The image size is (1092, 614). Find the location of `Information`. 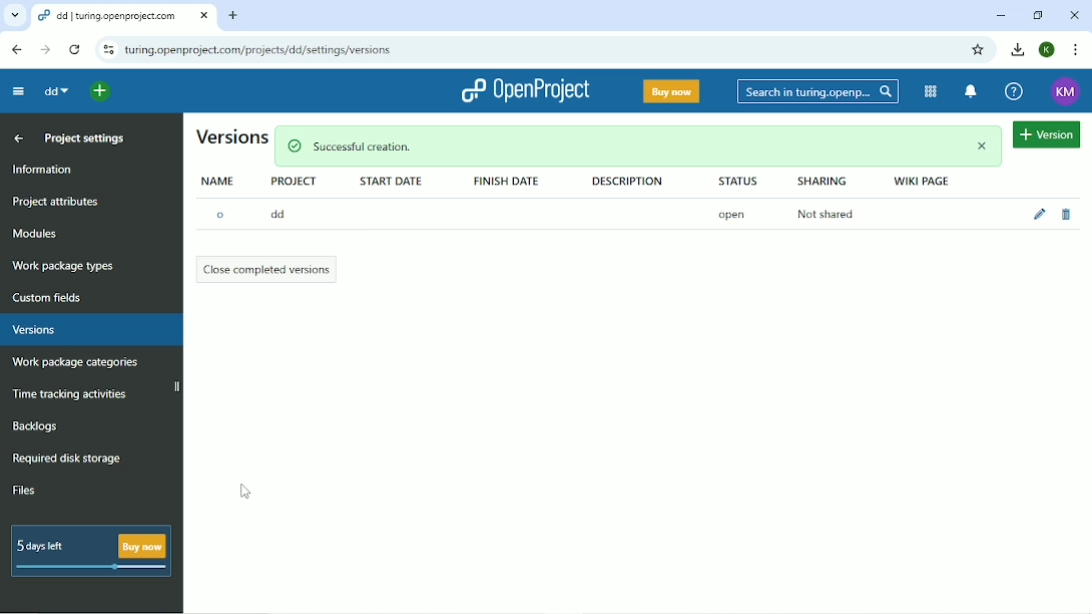

Information is located at coordinates (47, 169).